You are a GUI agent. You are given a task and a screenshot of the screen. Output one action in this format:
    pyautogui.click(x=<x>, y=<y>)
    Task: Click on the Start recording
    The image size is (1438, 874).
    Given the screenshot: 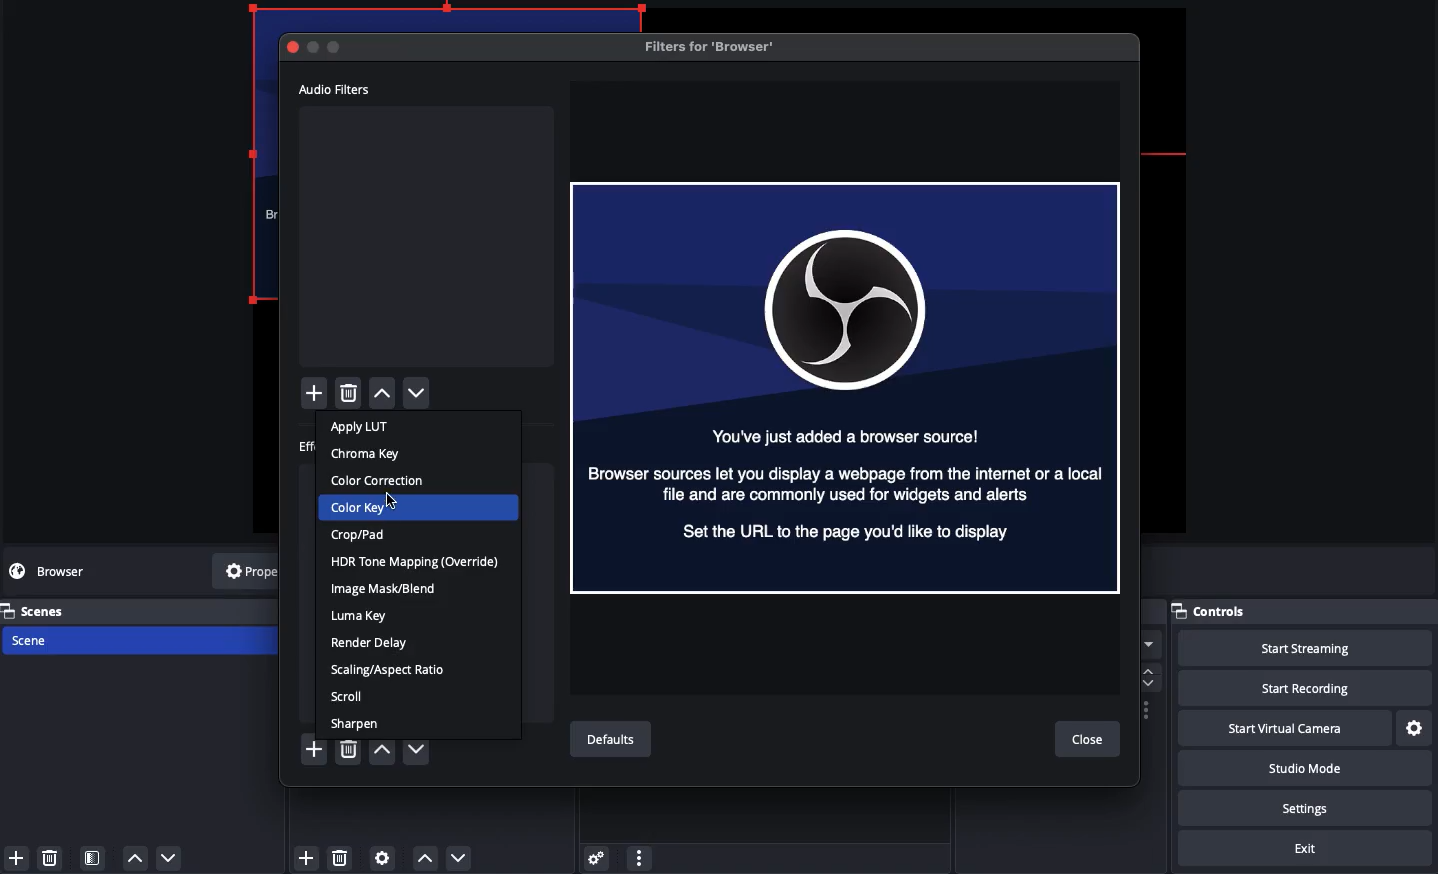 What is the action you would take?
    pyautogui.click(x=1298, y=687)
    